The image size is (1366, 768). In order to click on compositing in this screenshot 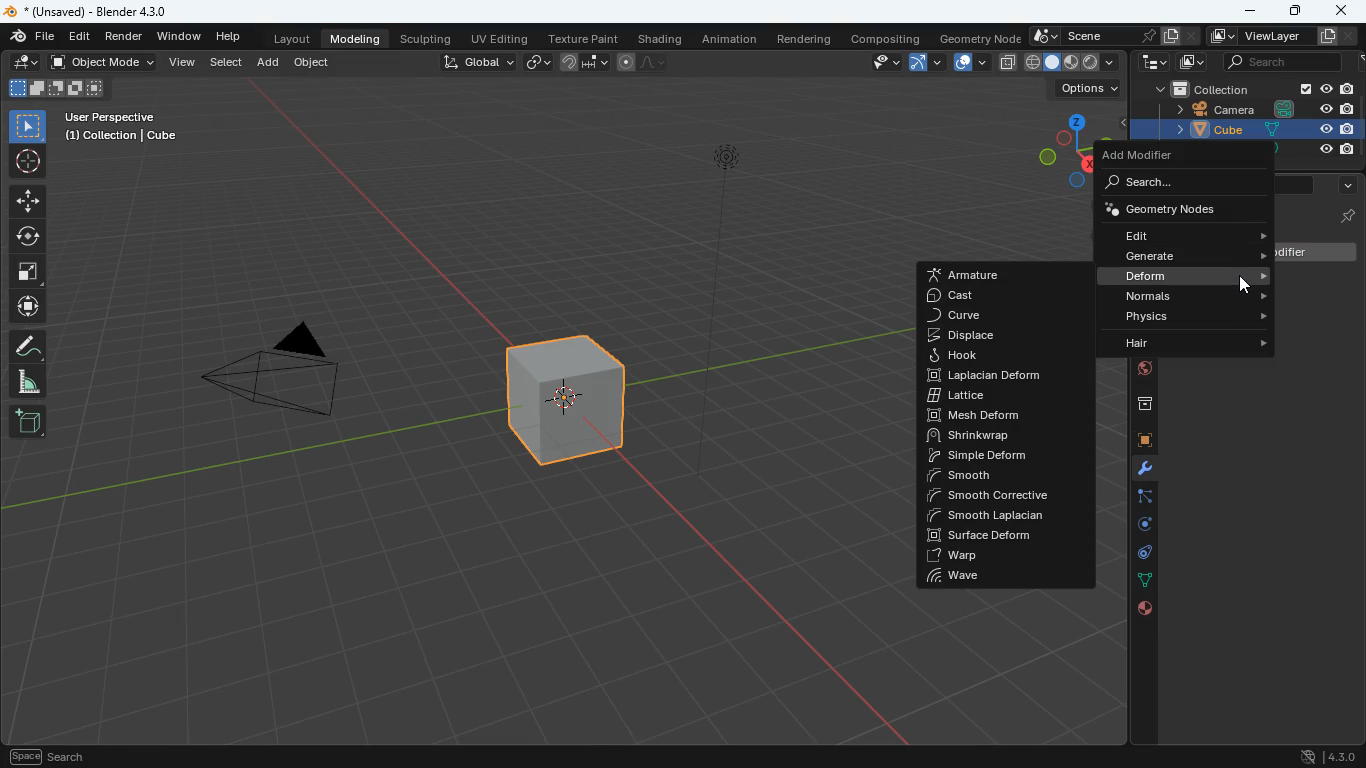, I will do `click(891, 37)`.